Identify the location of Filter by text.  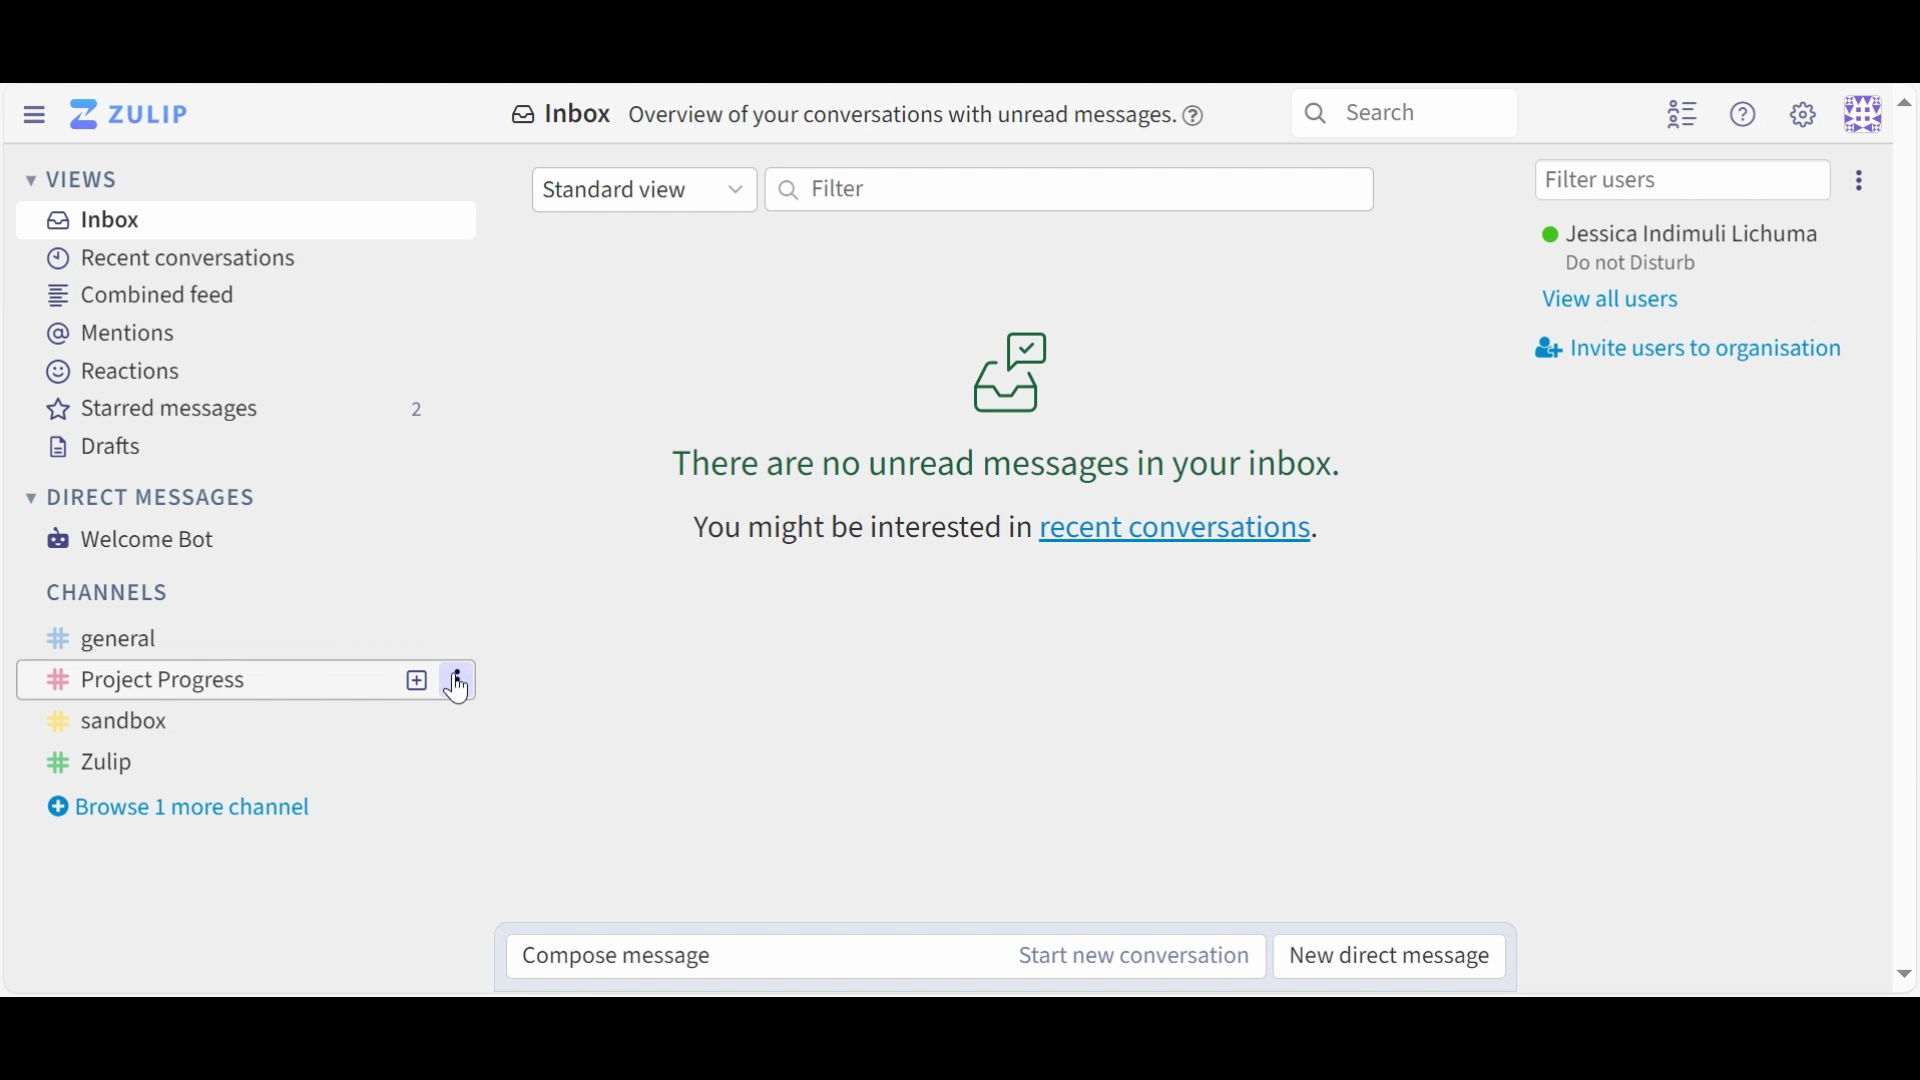
(1069, 191).